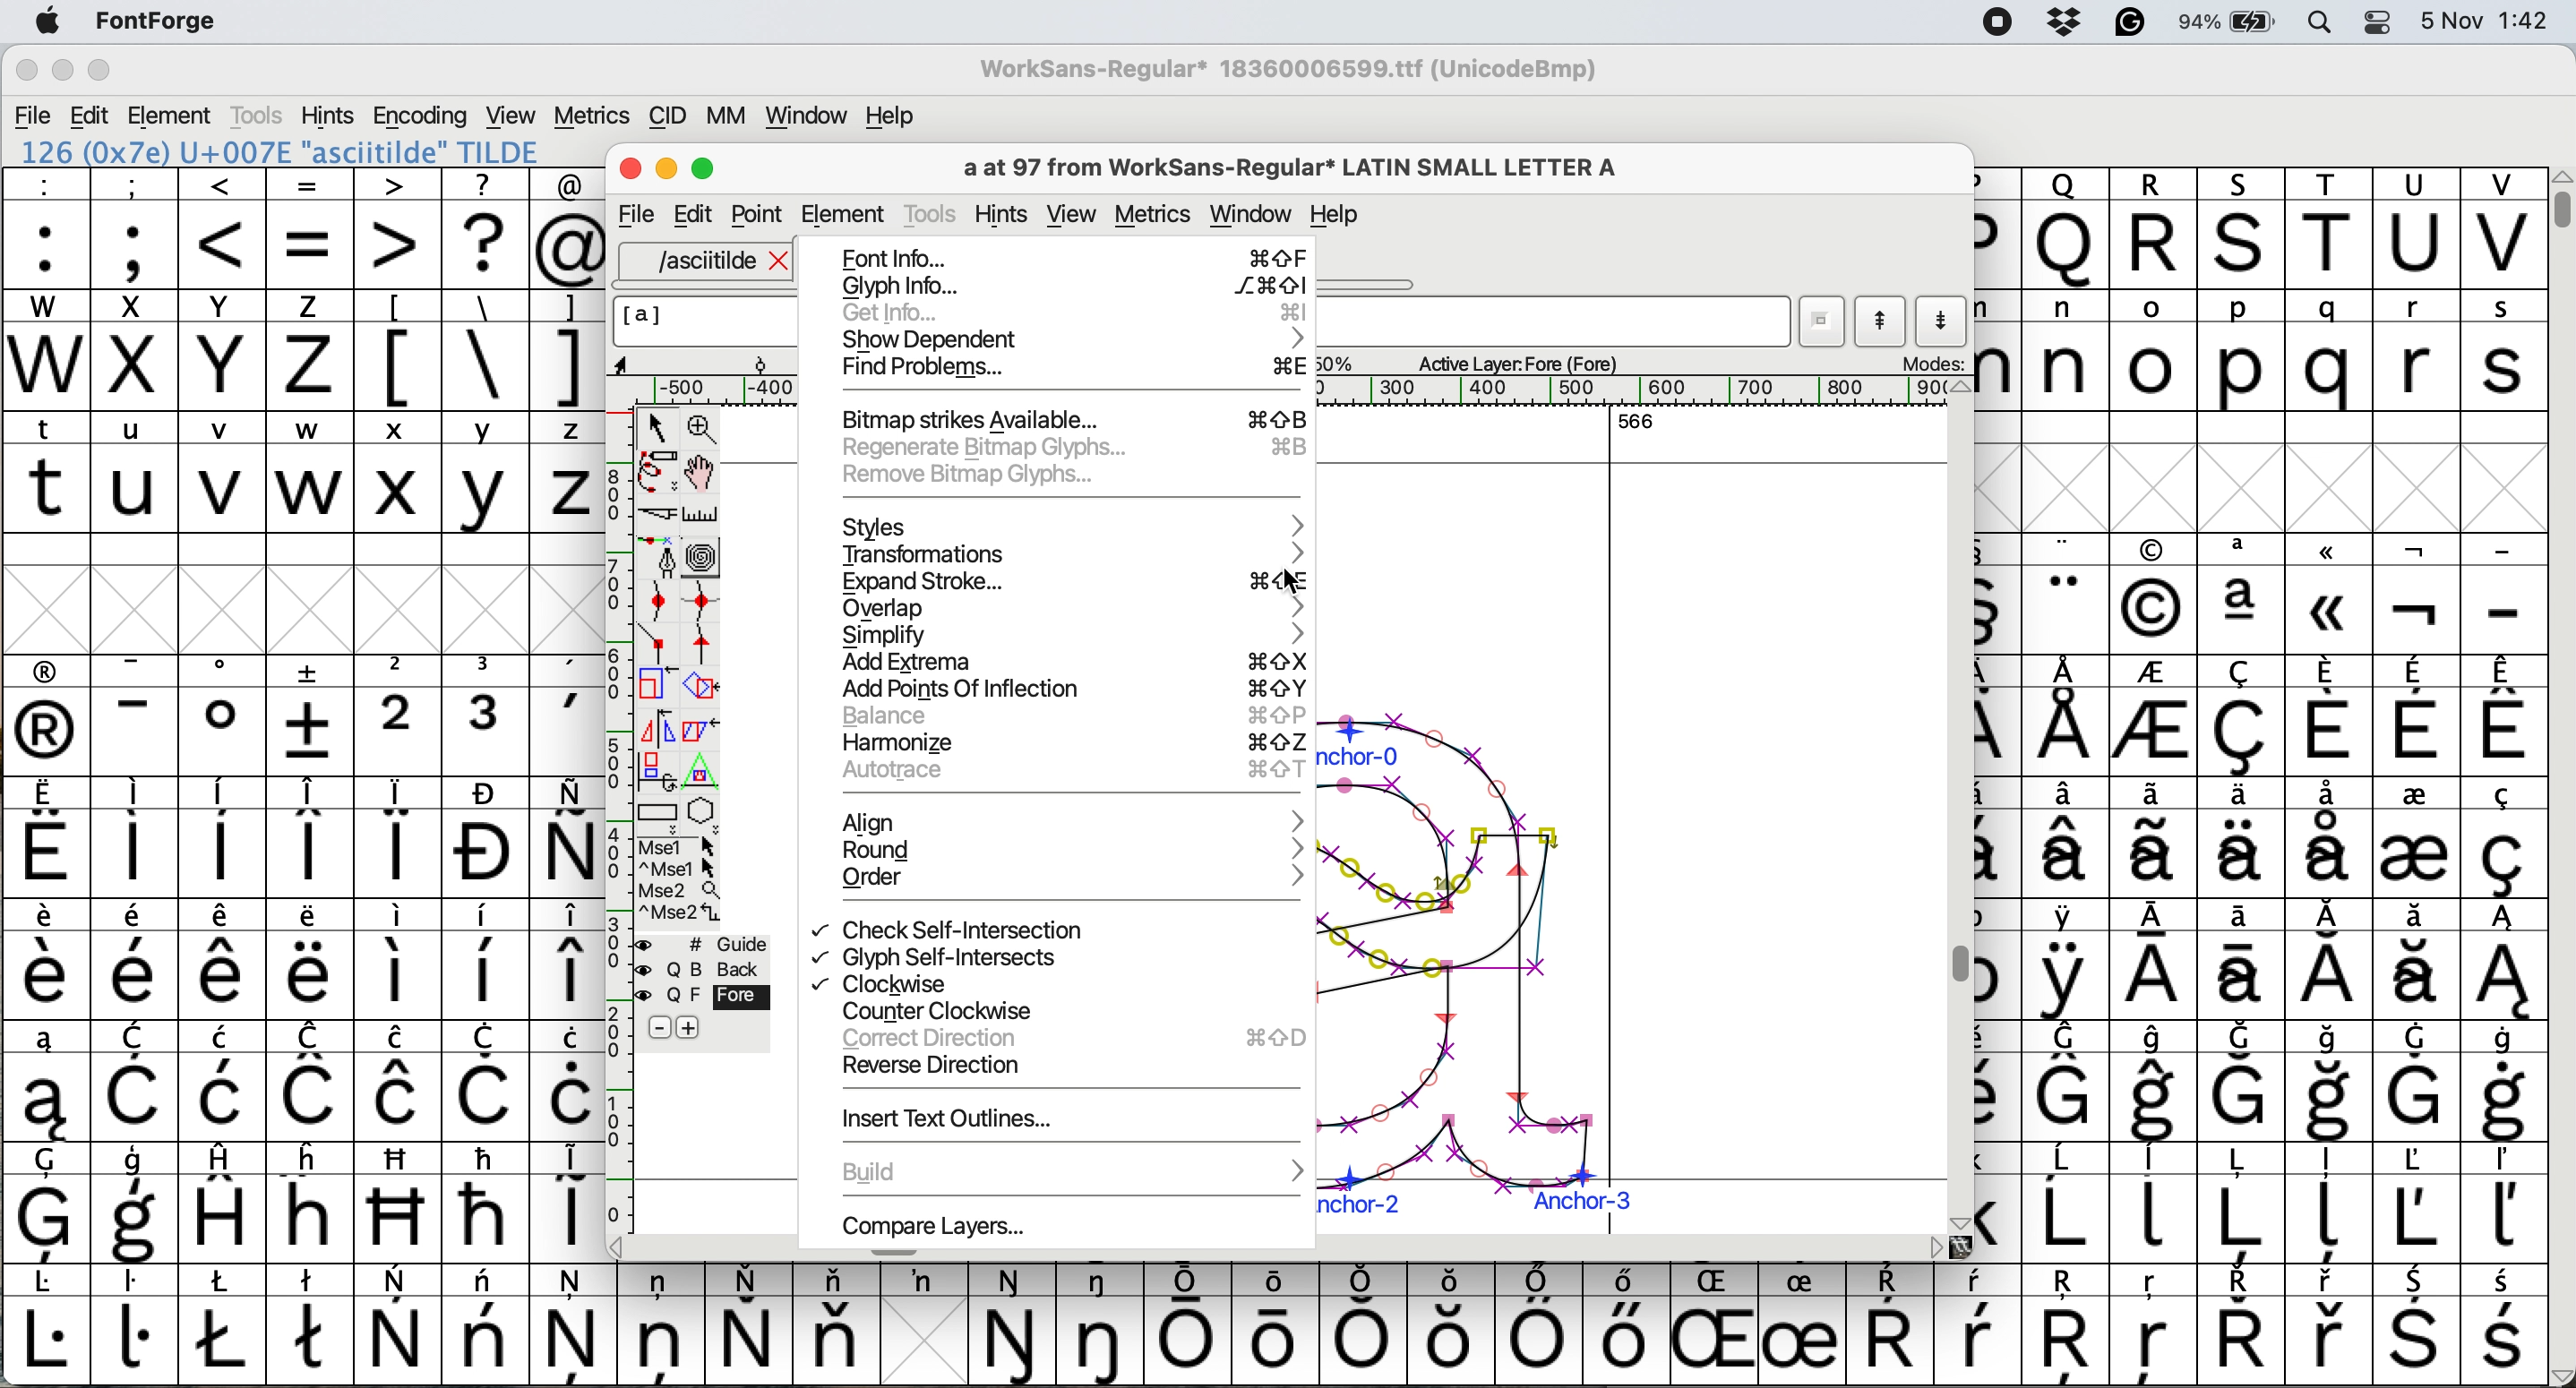 The width and height of the screenshot is (2576, 1388). I want to click on symbol, so click(2416, 717).